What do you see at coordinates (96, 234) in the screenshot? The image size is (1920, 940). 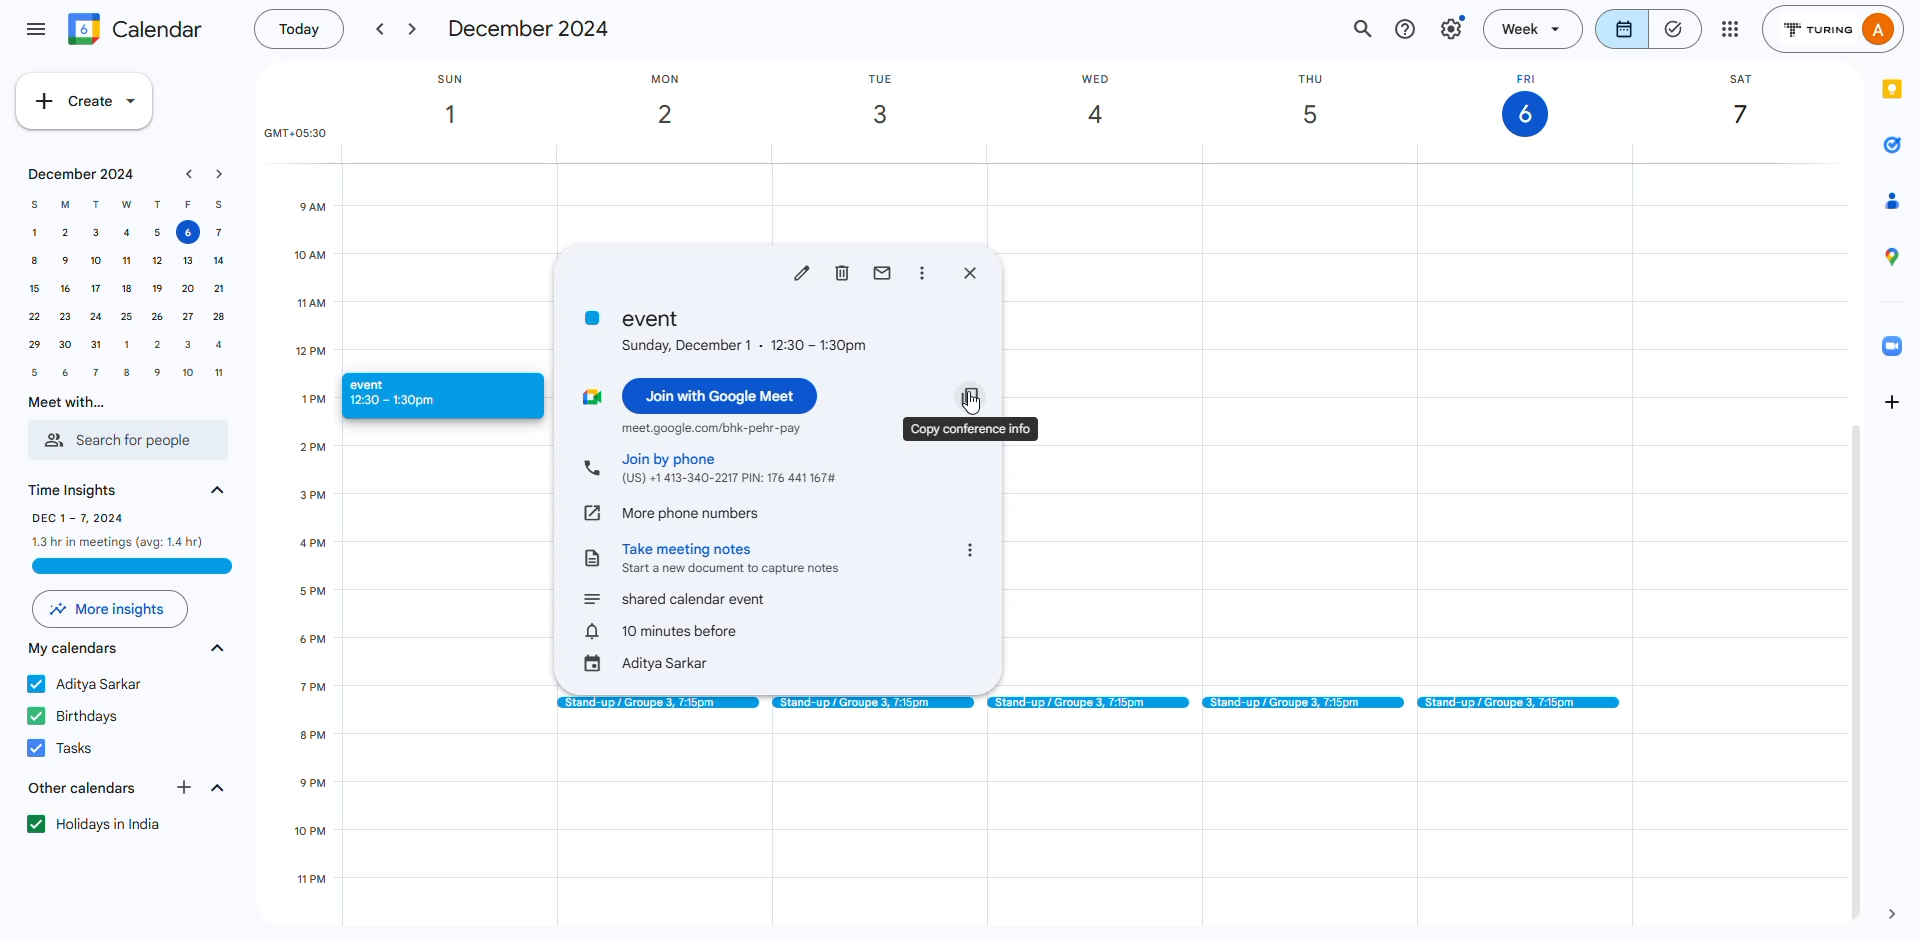 I see `3` at bounding box center [96, 234].